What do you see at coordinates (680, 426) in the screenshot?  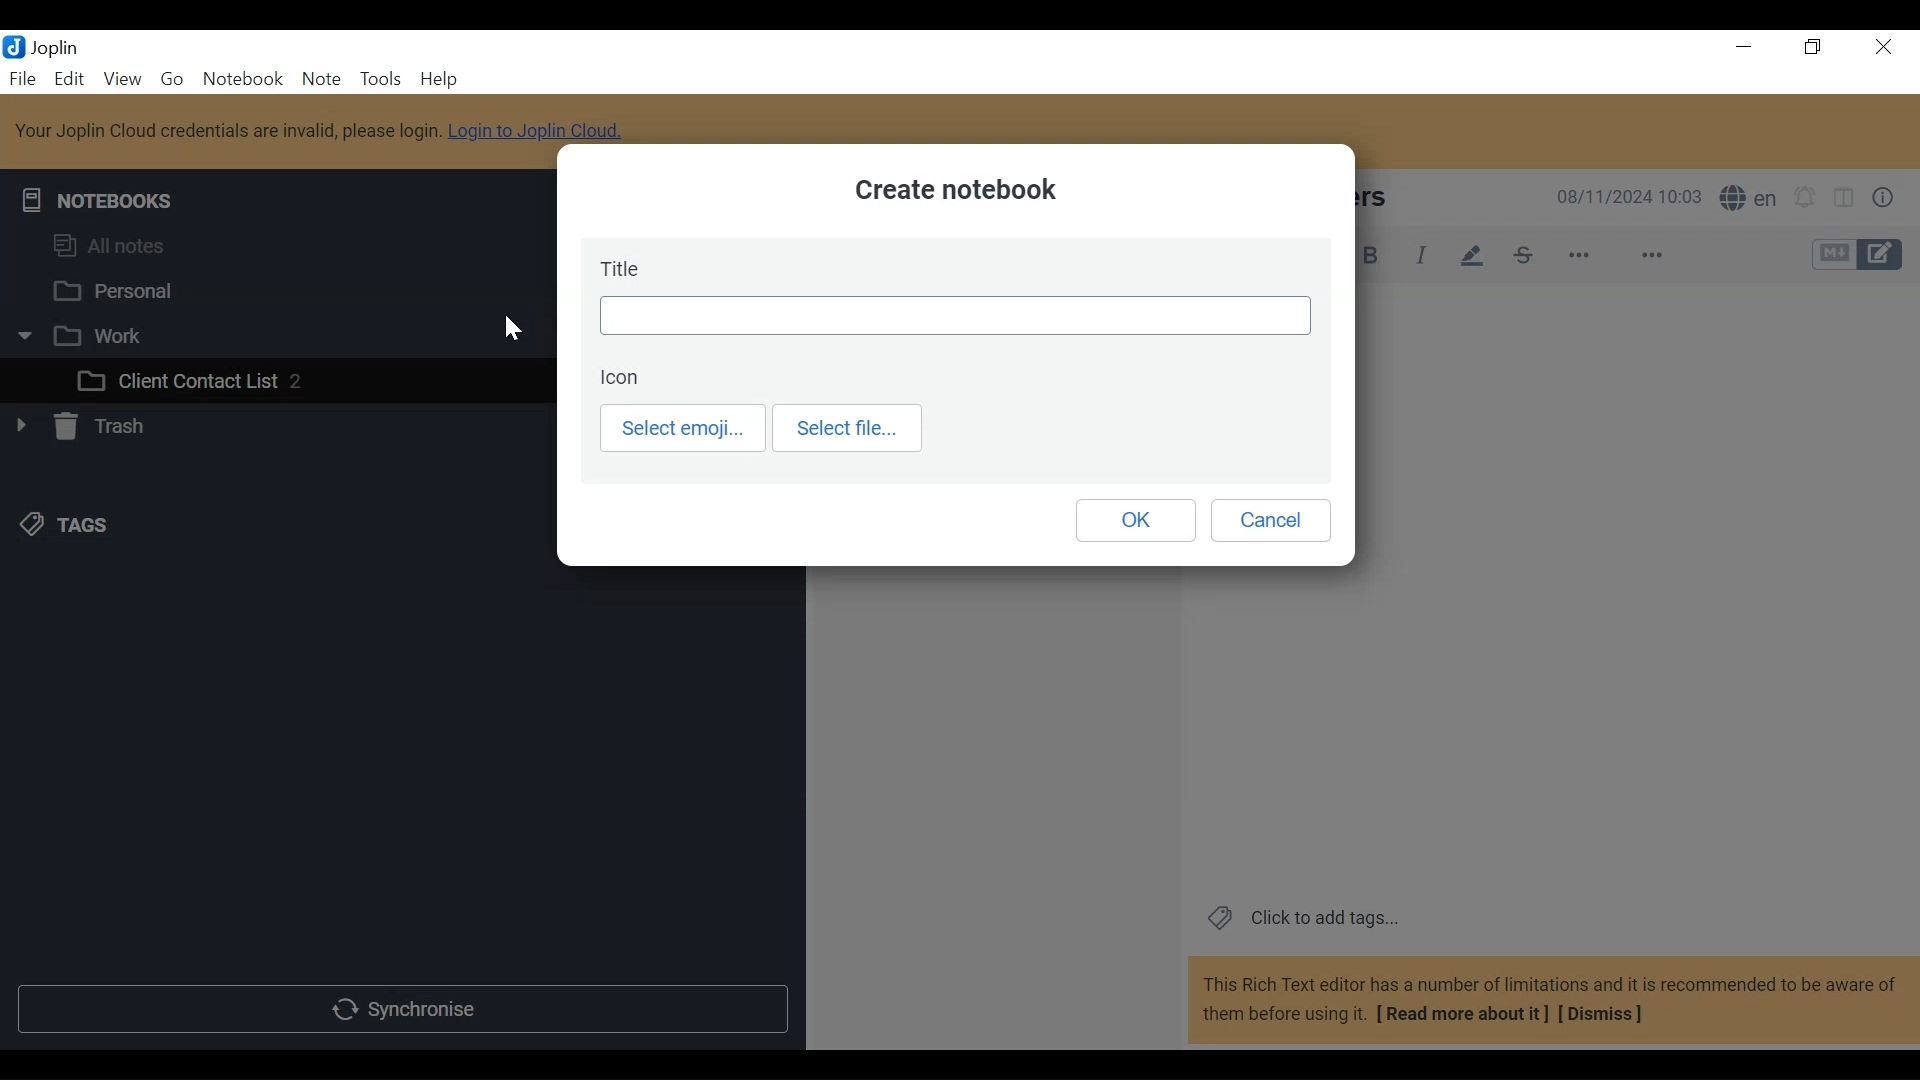 I see `Select emoji` at bounding box center [680, 426].